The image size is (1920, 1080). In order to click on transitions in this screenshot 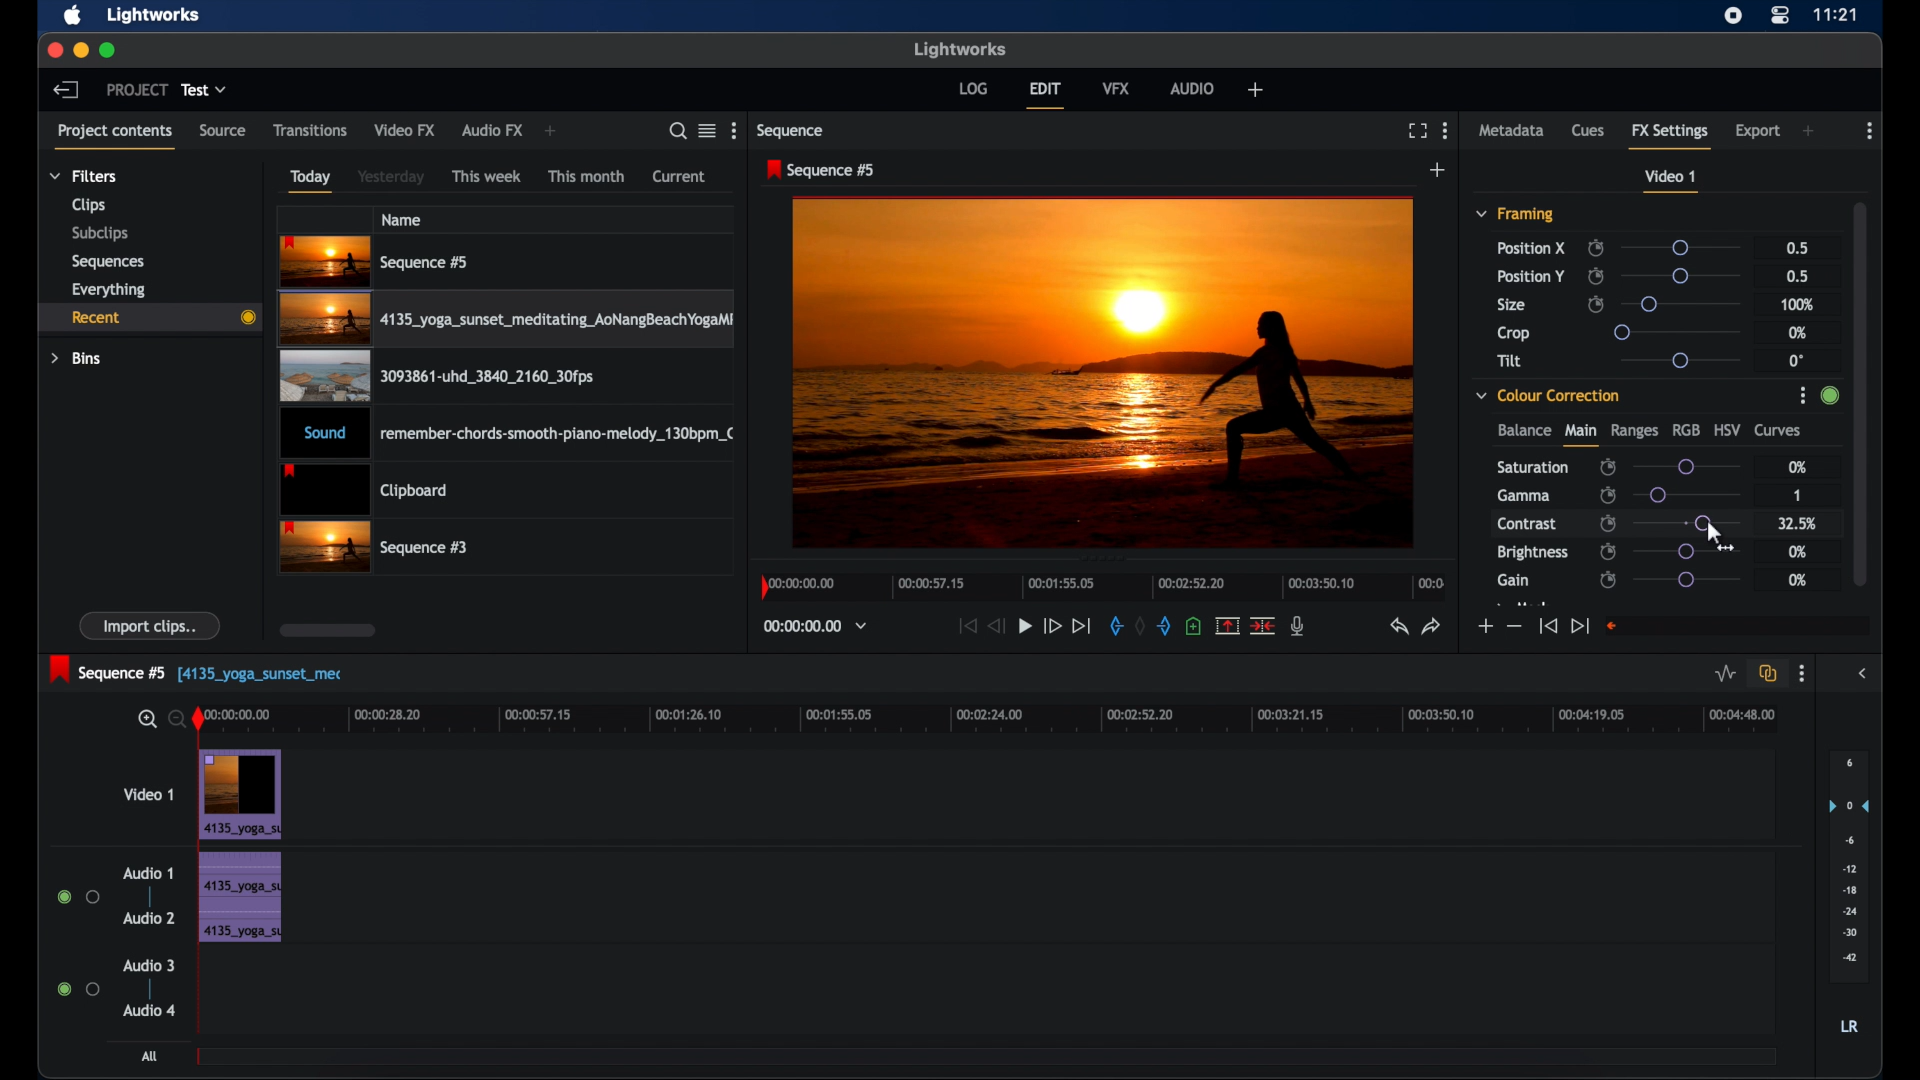, I will do `click(311, 131)`.